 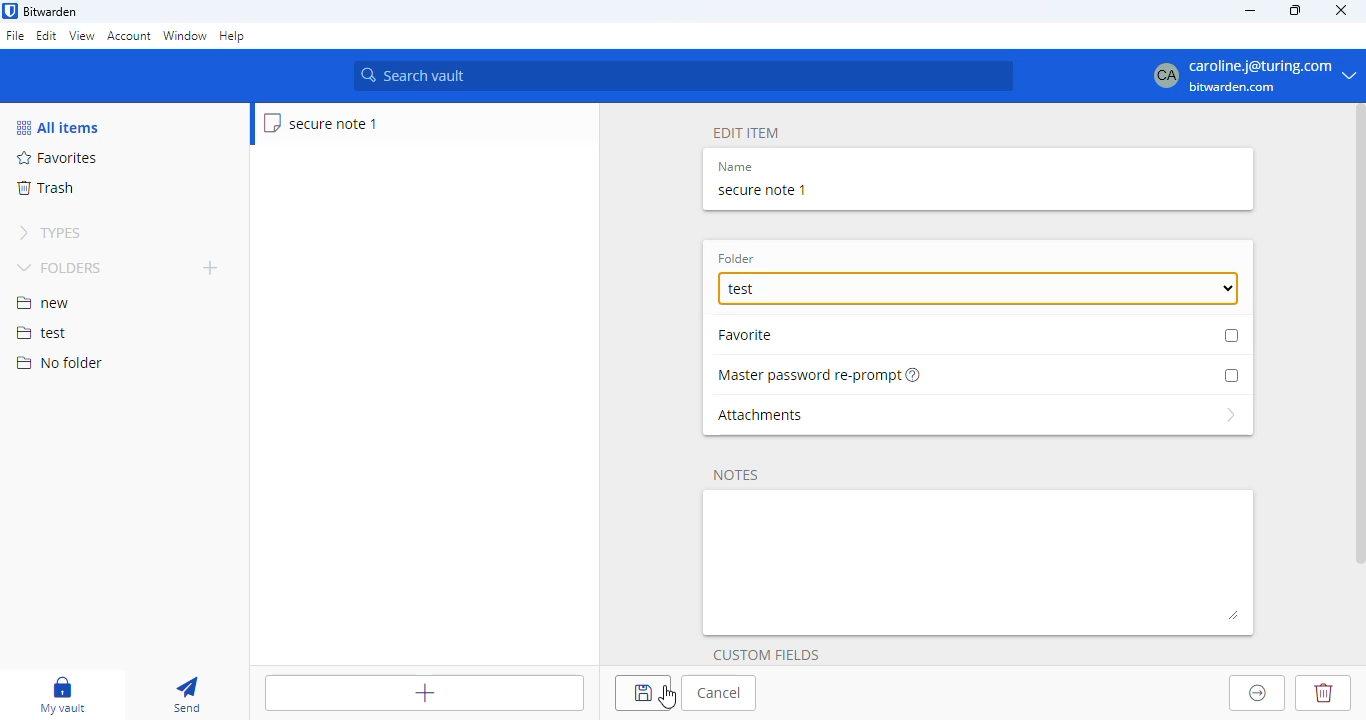 I want to click on move to organization, so click(x=1258, y=693).